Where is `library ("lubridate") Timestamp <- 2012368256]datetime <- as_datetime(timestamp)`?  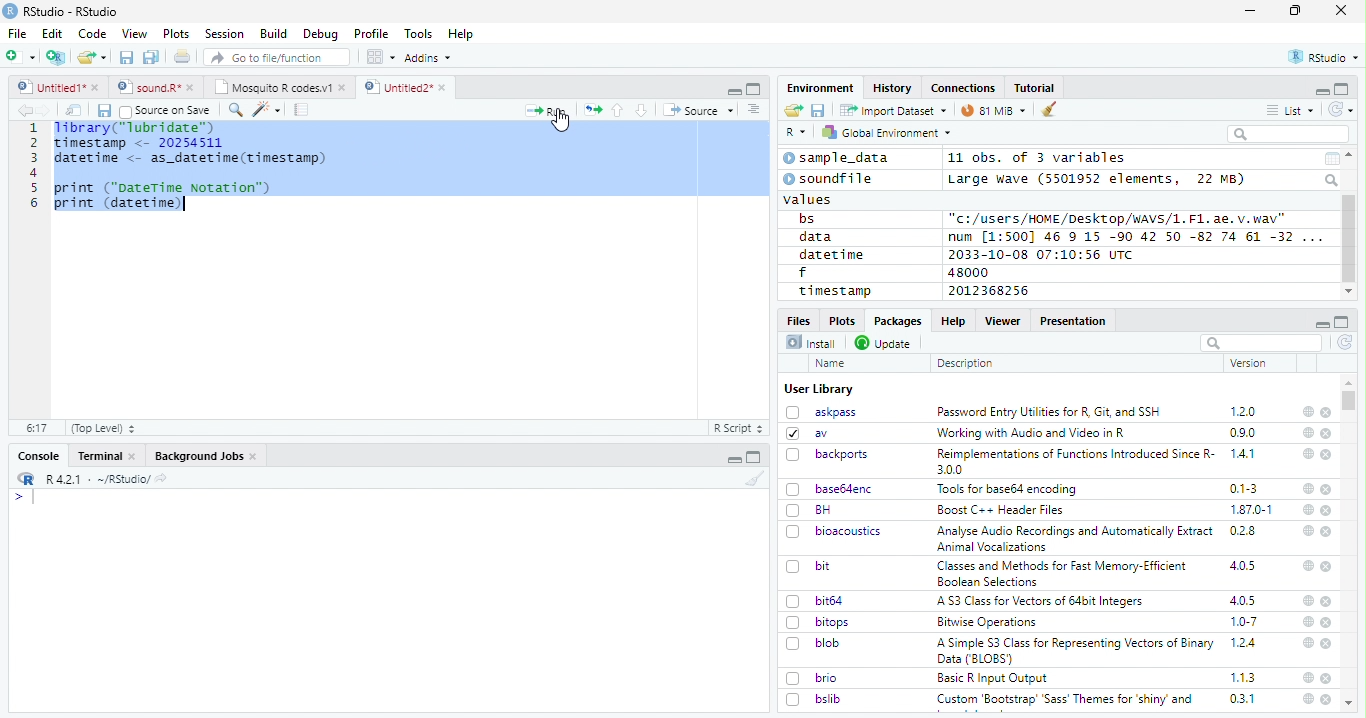 library ("lubridate") Timestamp <- 2012368256]datetime <- as_datetime(timestamp) is located at coordinates (188, 144).